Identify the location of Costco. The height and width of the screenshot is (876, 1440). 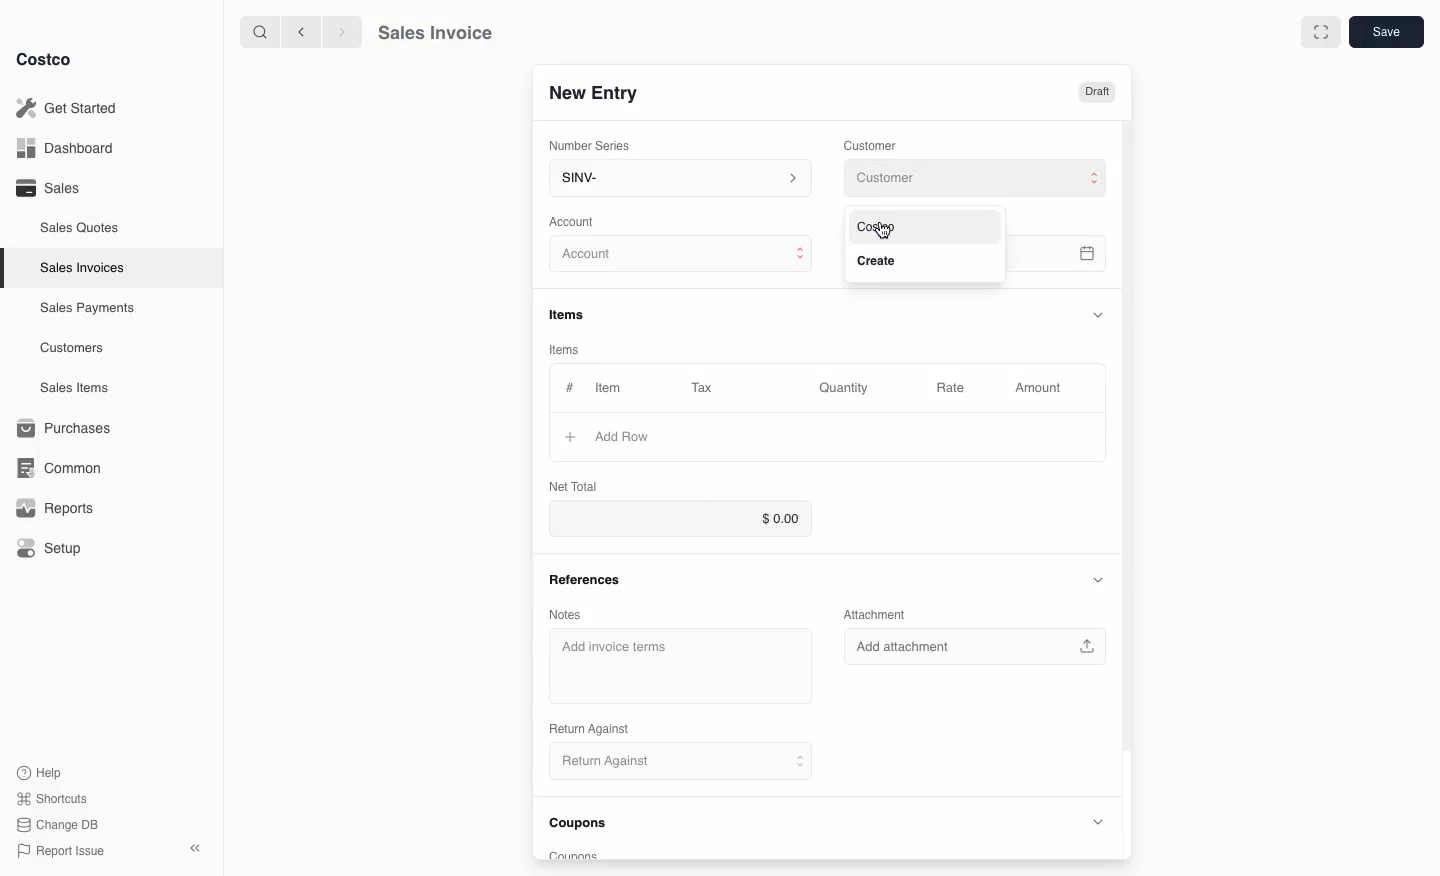
(881, 226).